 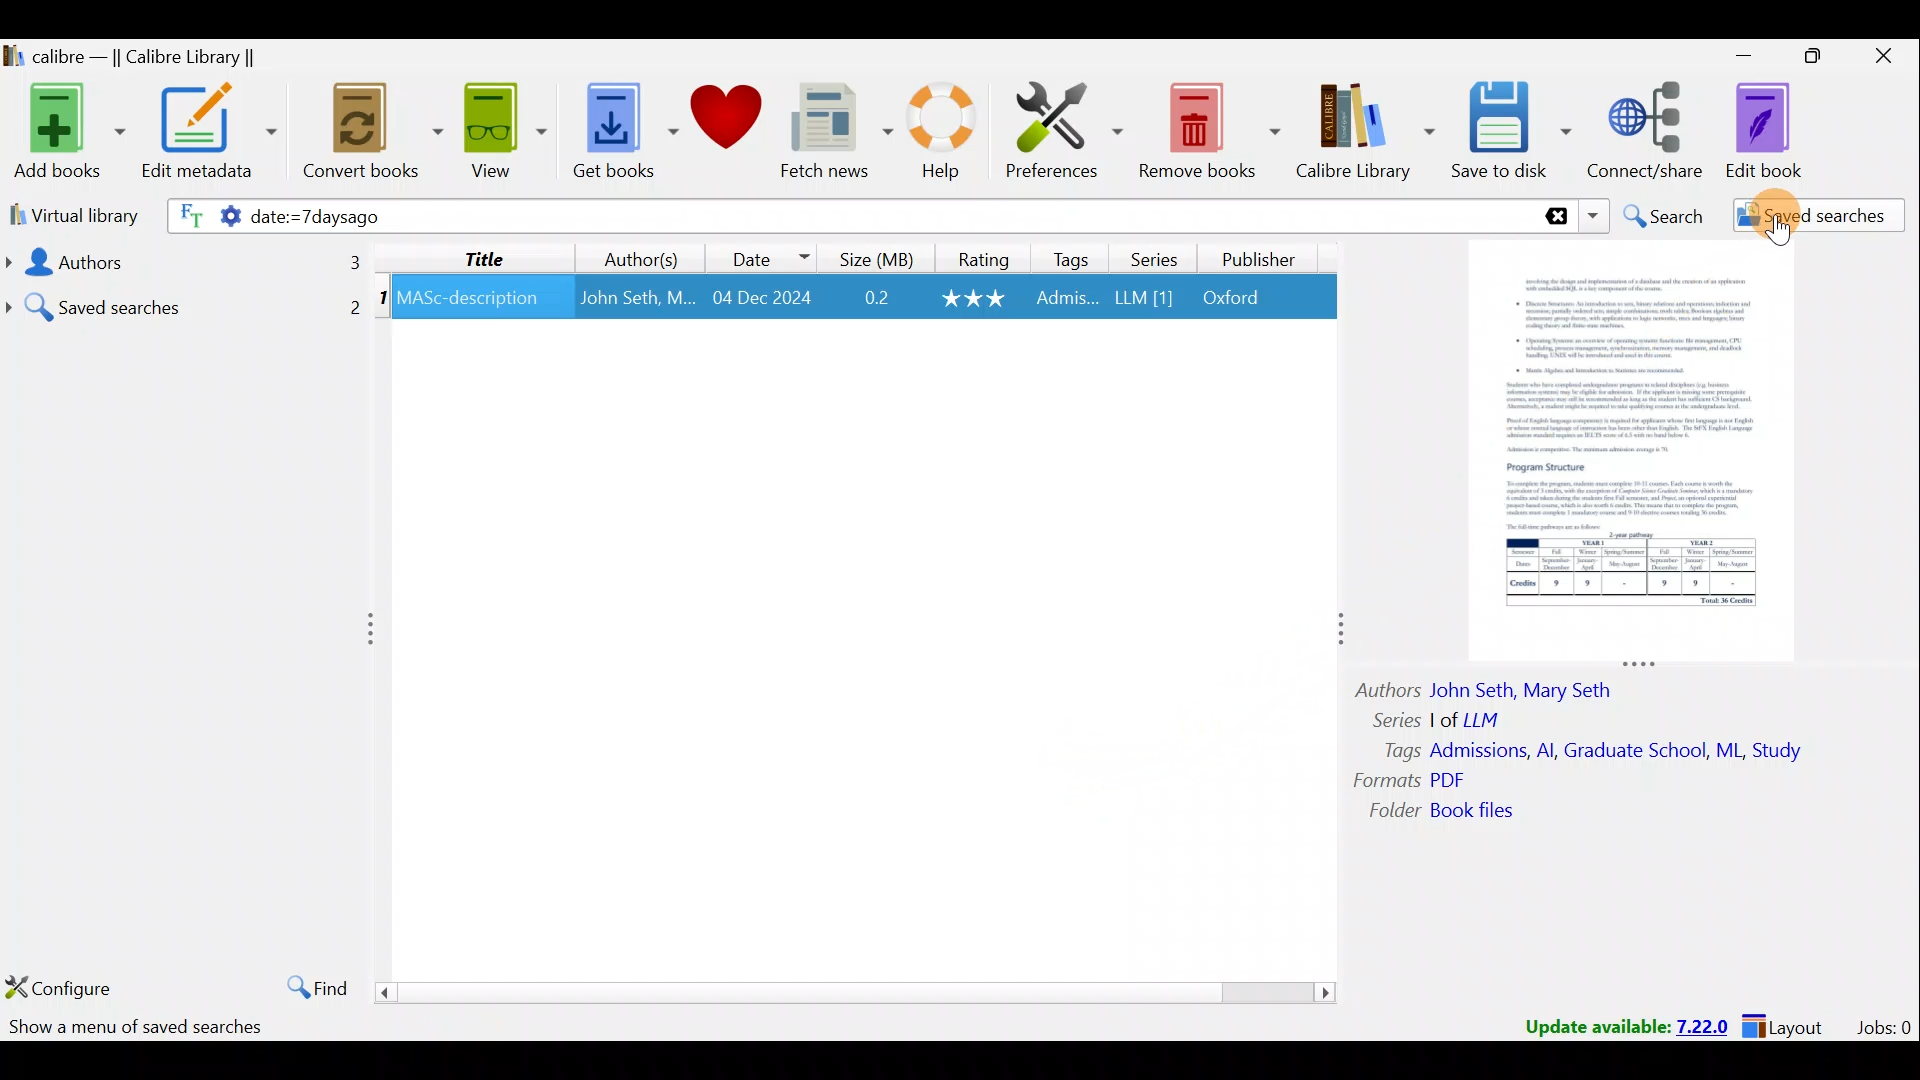 I want to click on Edit book, so click(x=1780, y=130).